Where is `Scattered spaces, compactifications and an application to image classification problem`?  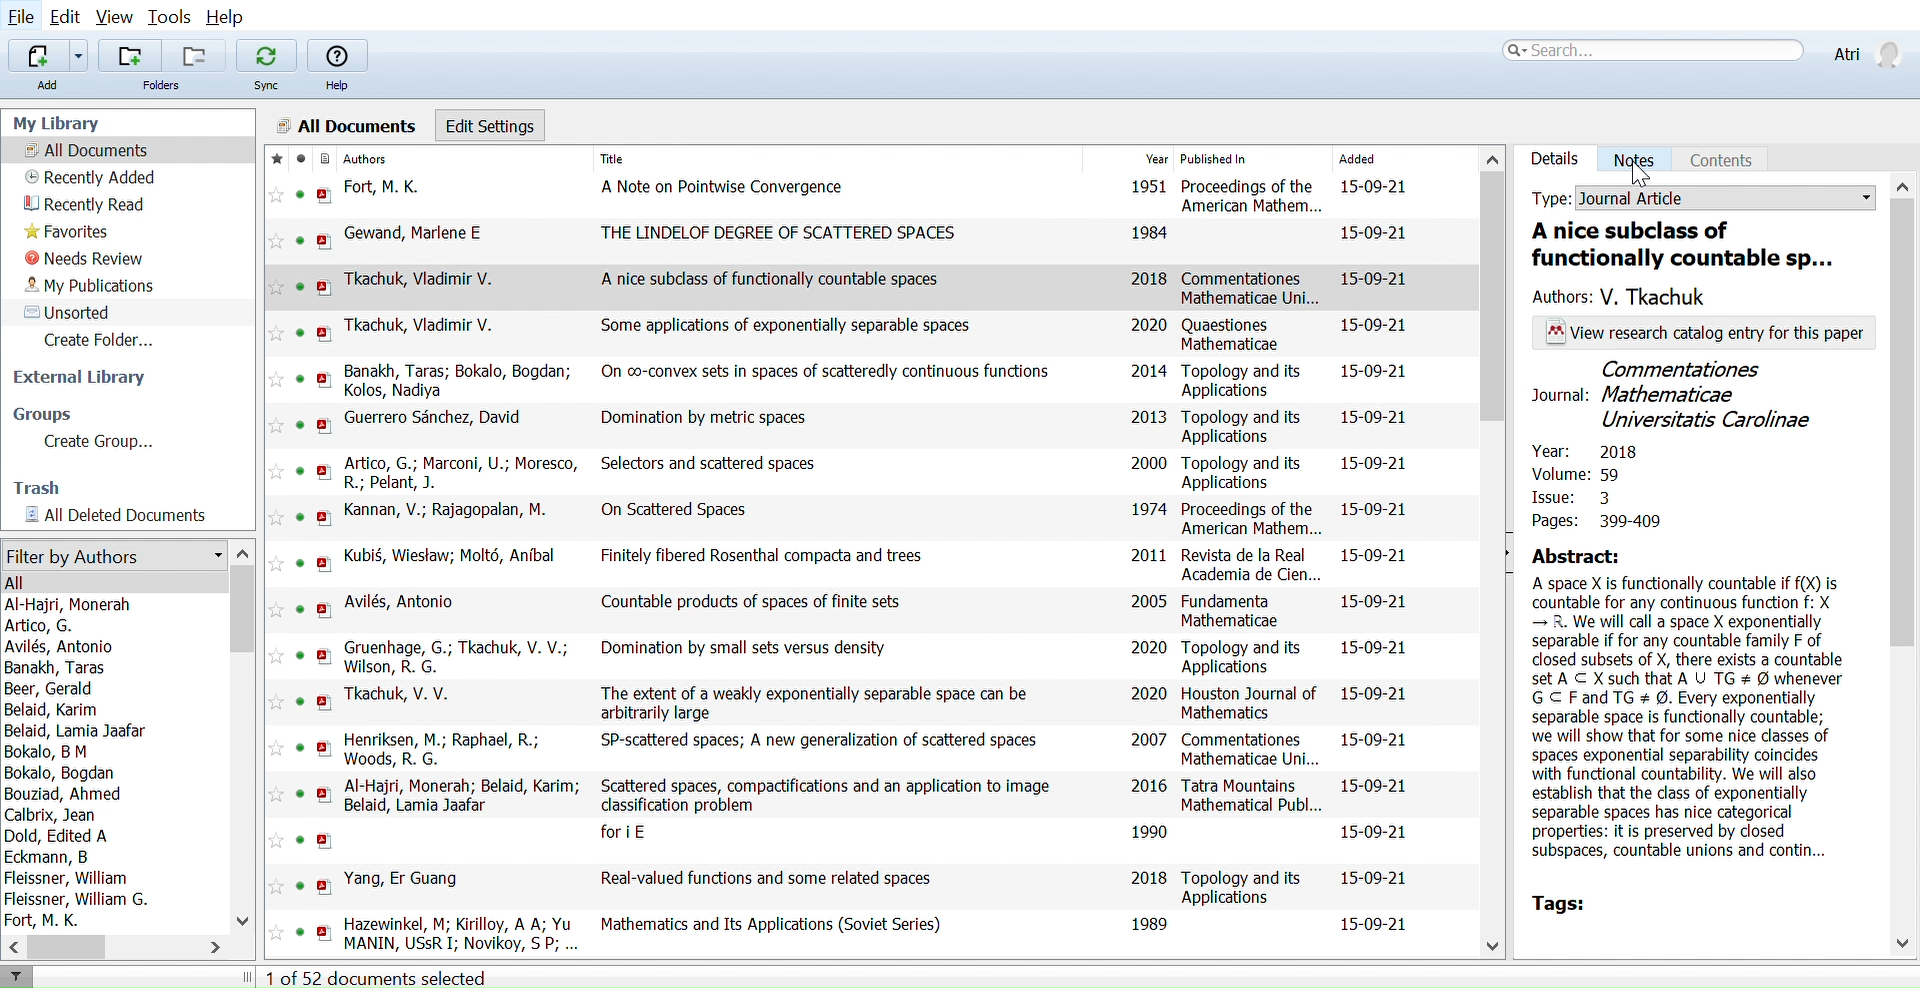
Scattered spaces, compactifications and an application to image classification problem is located at coordinates (829, 796).